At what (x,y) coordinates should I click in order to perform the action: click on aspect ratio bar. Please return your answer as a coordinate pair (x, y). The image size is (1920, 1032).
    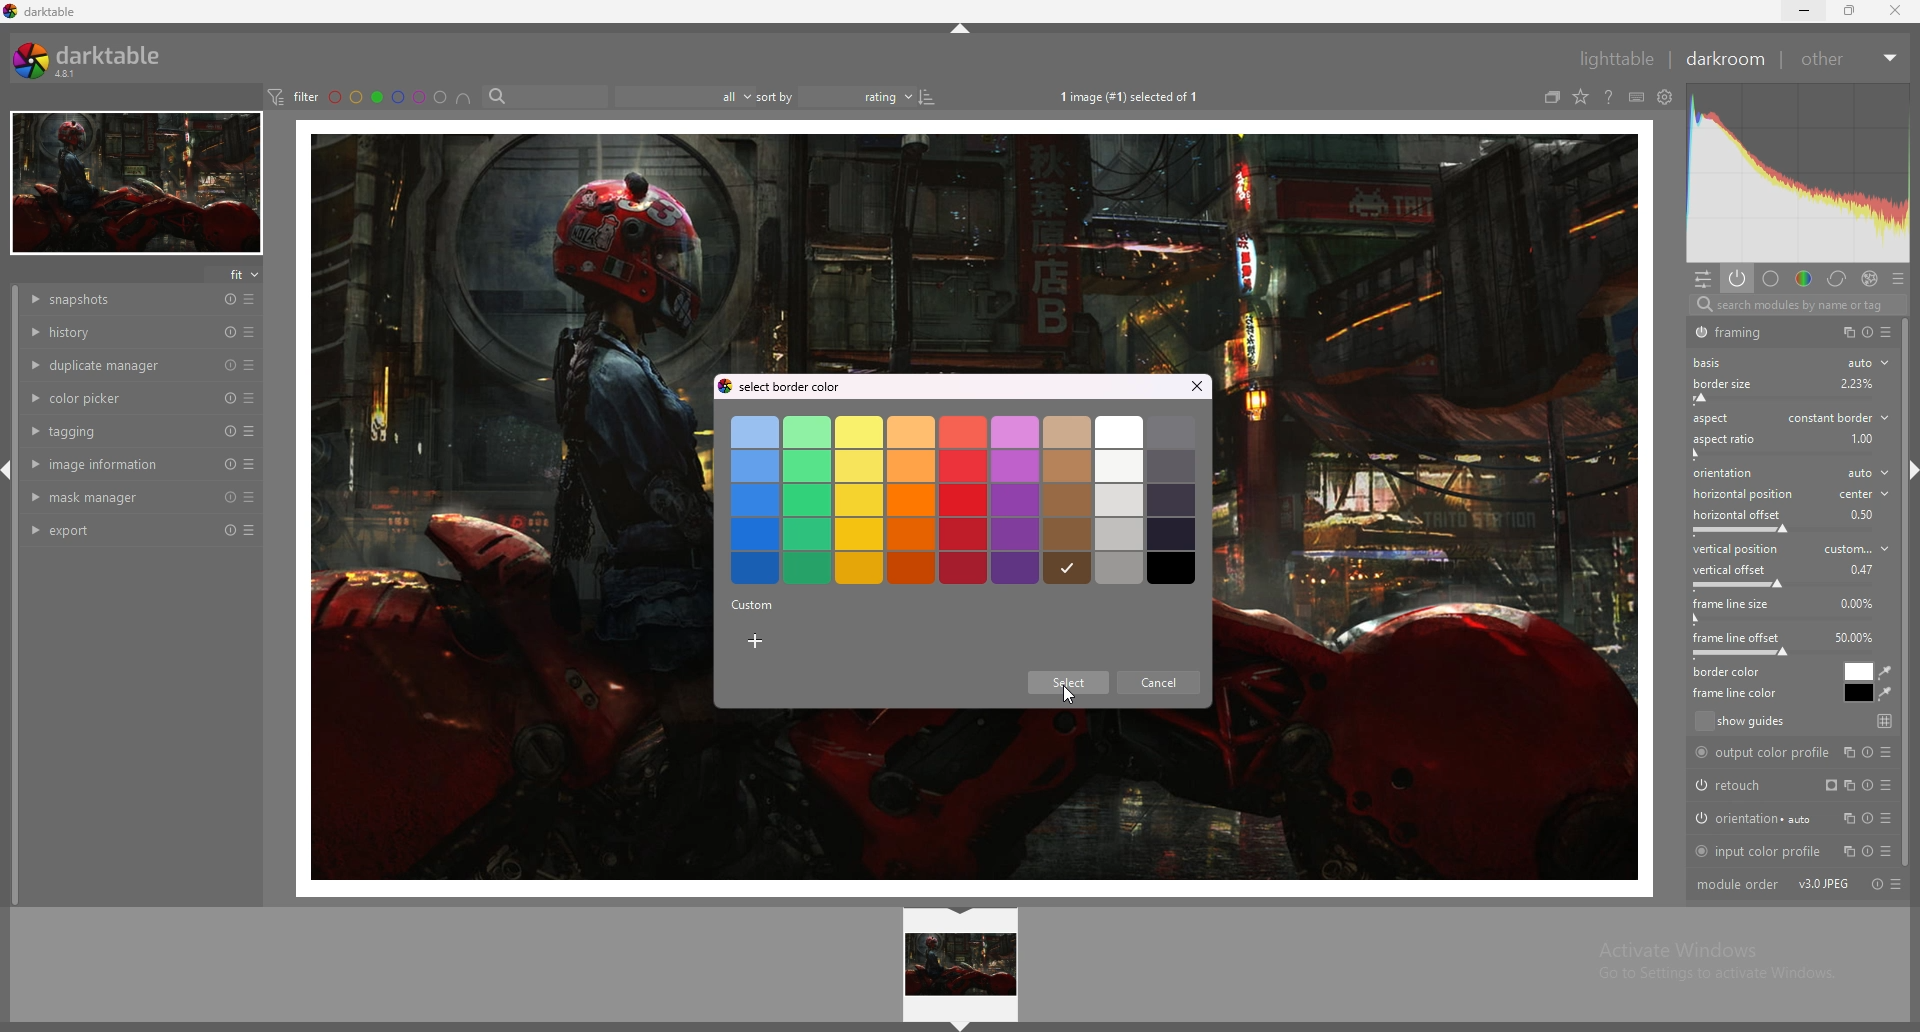
    Looking at the image, I should click on (1782, 454).